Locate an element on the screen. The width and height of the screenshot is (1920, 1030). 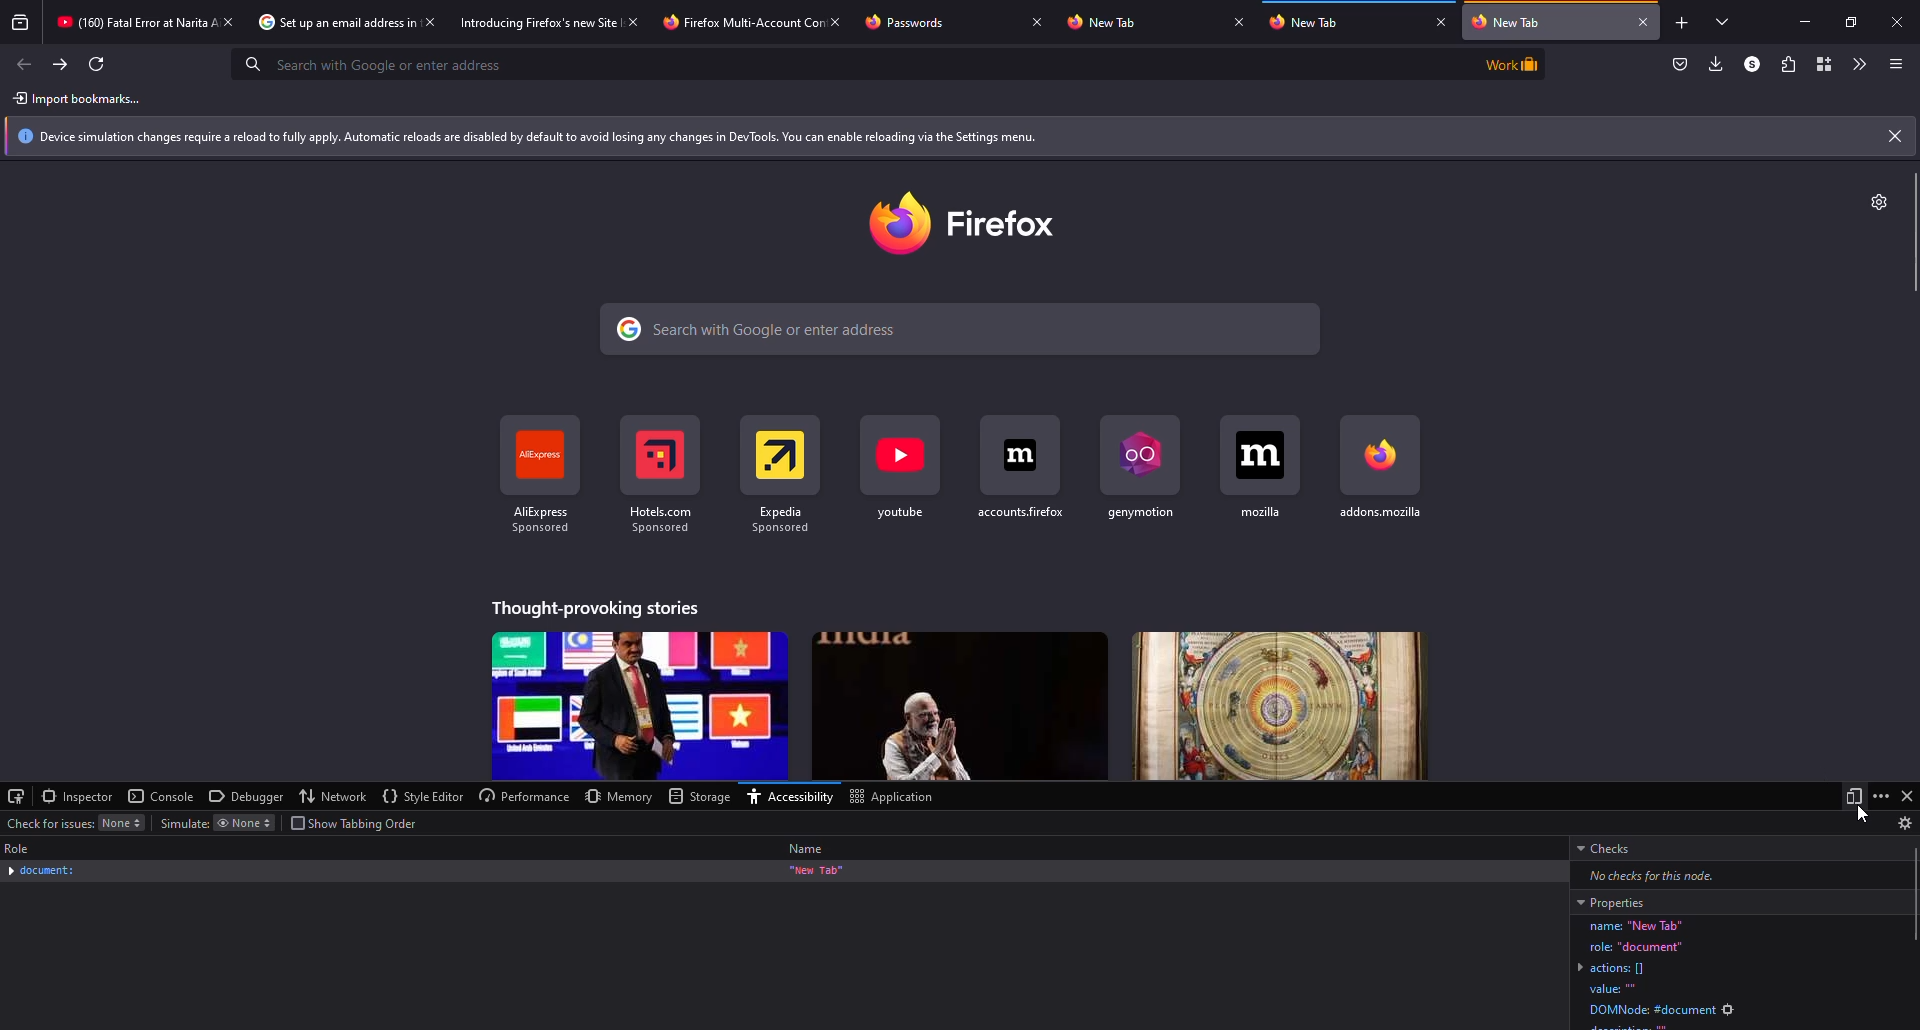
profile is located at coordinates (1748, 64).